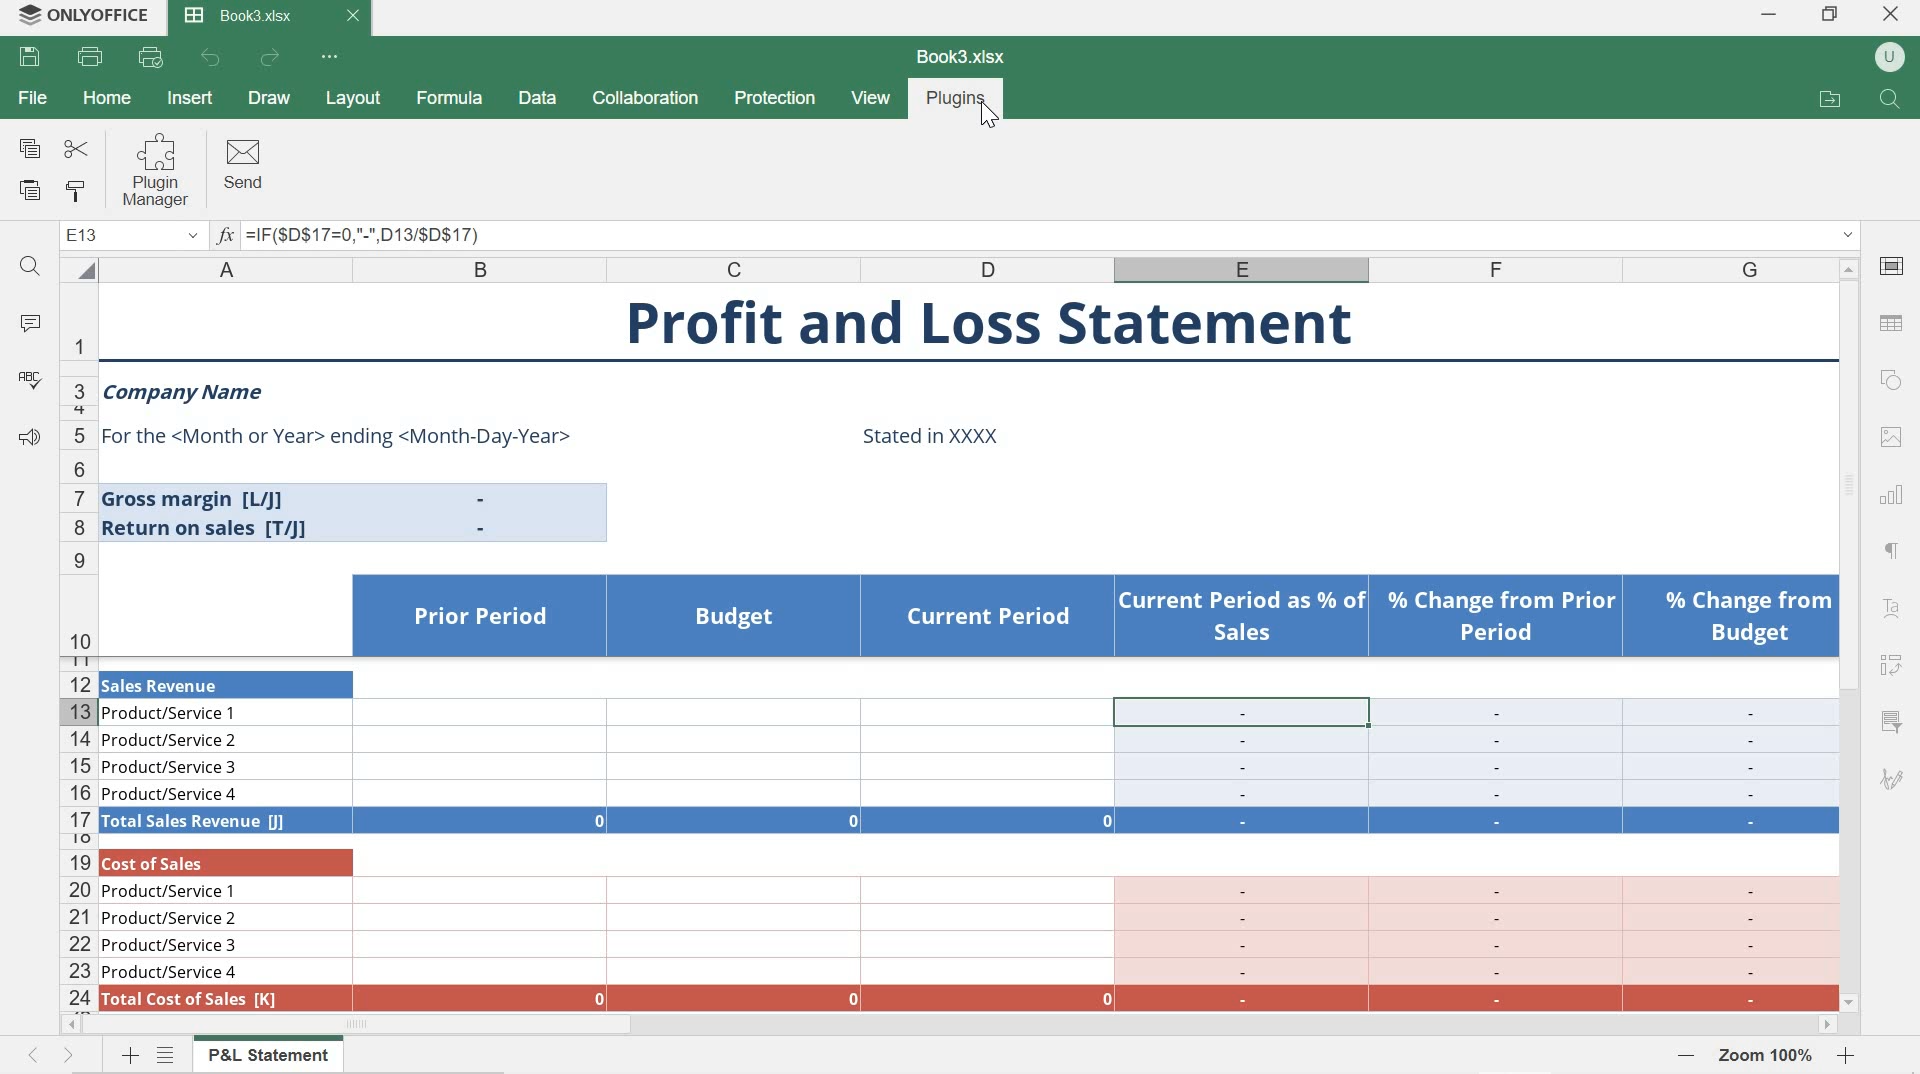  Describe the element at coordinates (1036, 237) in the screenshot. I see `insert function` at that location.